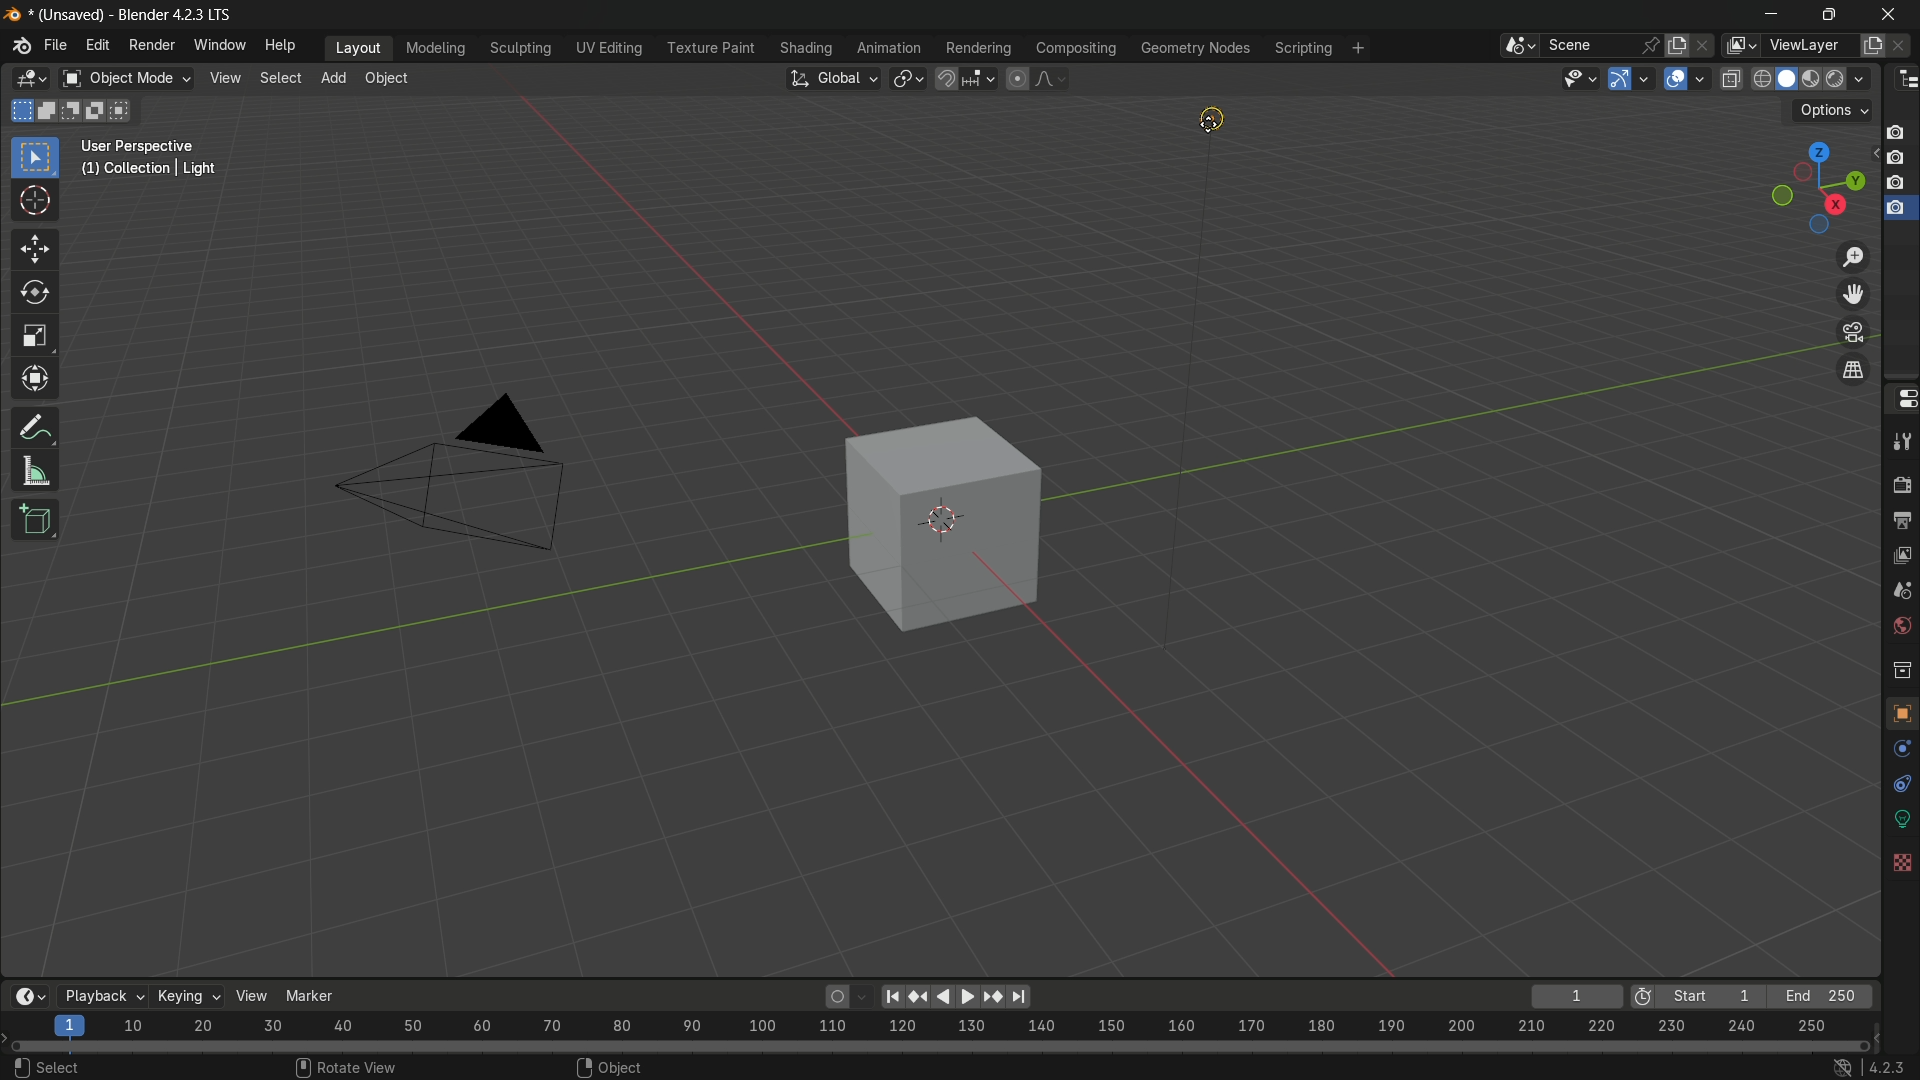 The height and width of the screenshot is (1080, 1920). I want to click on select, so click(46, 1066).